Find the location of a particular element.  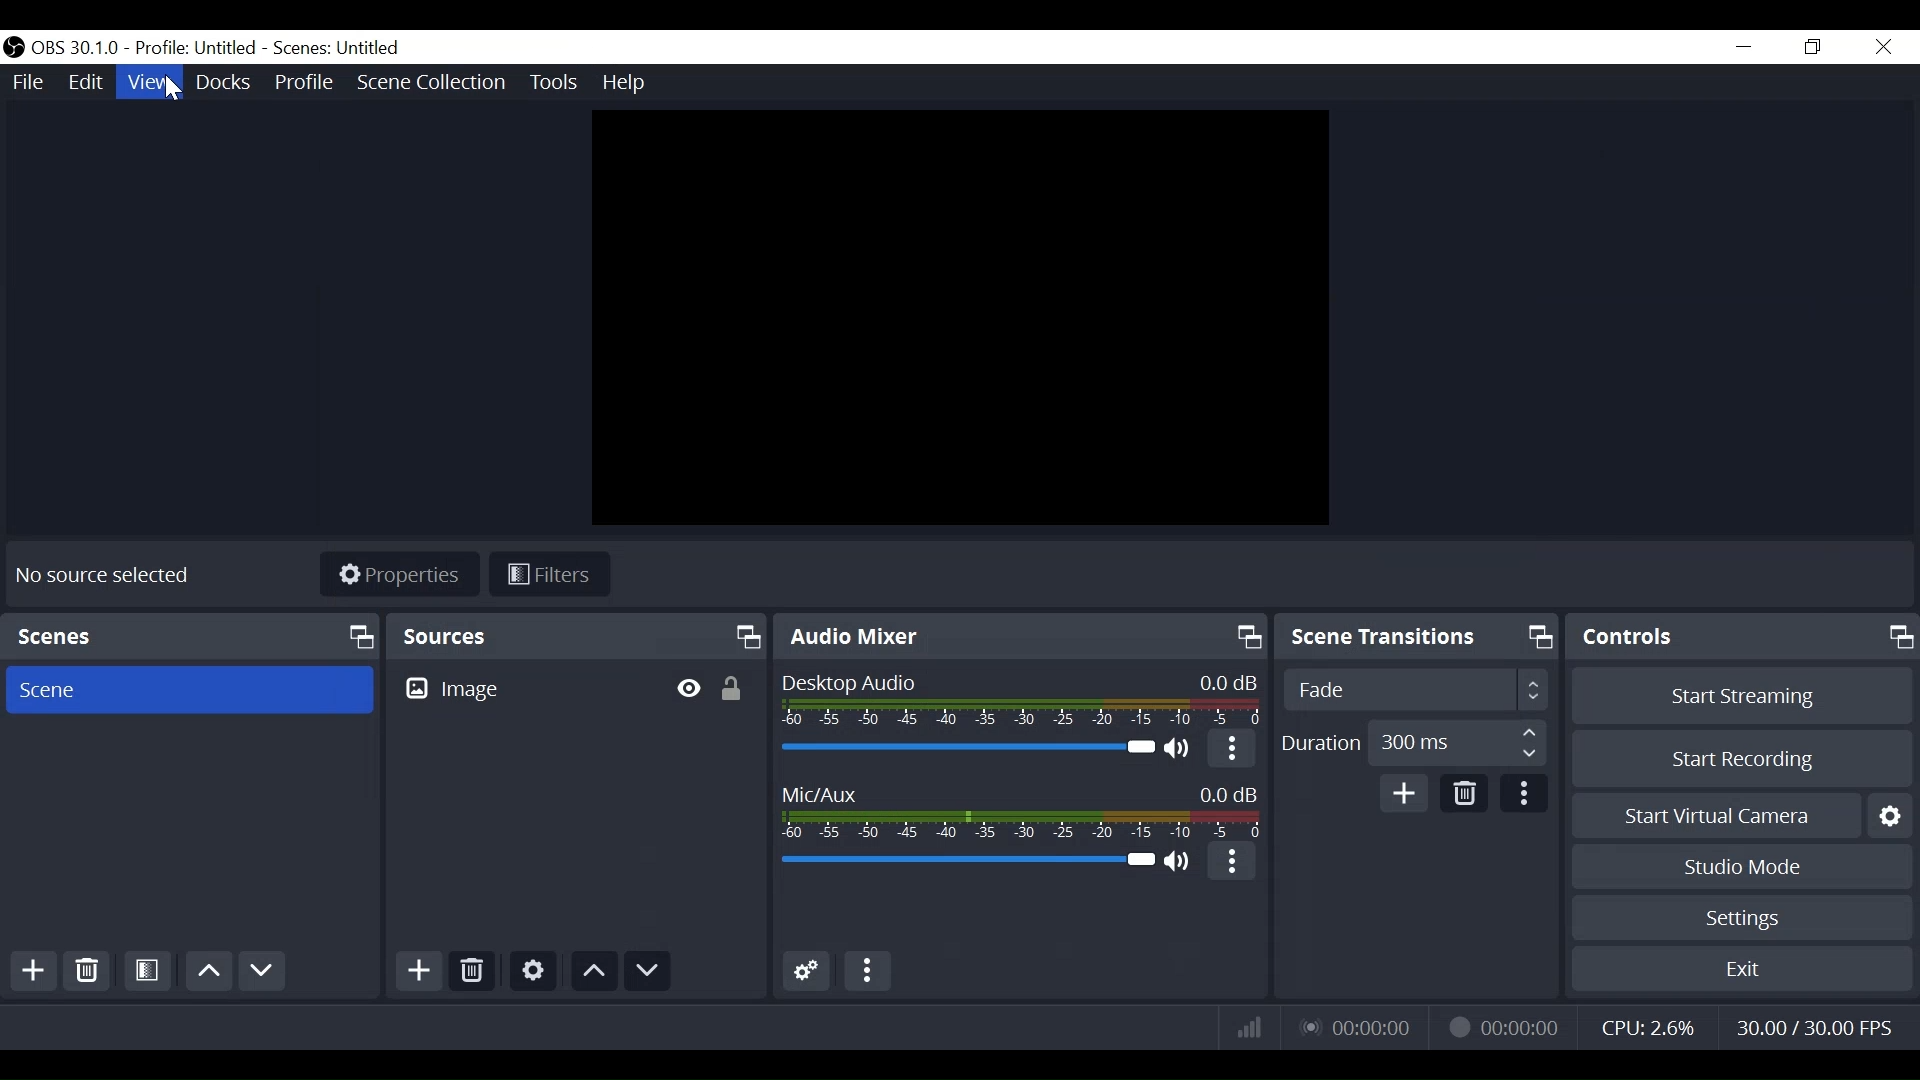

Settings is located at coordinates (1742, 917).